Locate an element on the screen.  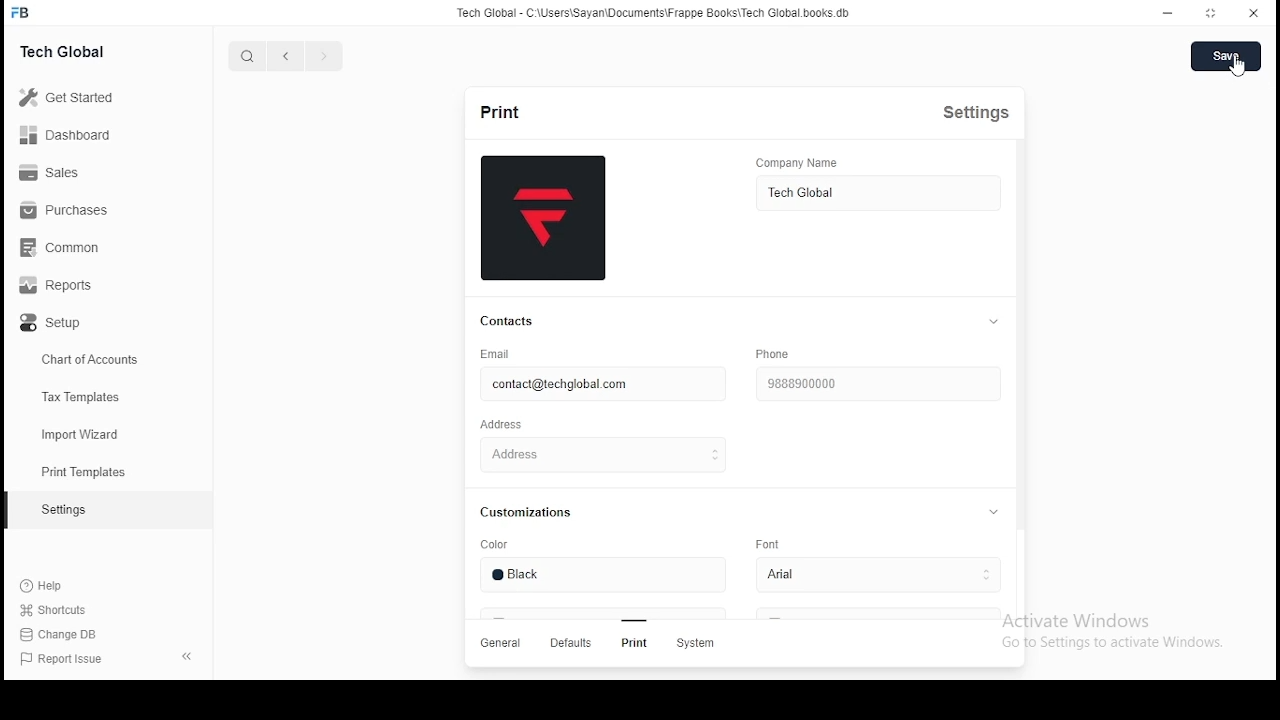
Settings is located at coordinates (984, 118).